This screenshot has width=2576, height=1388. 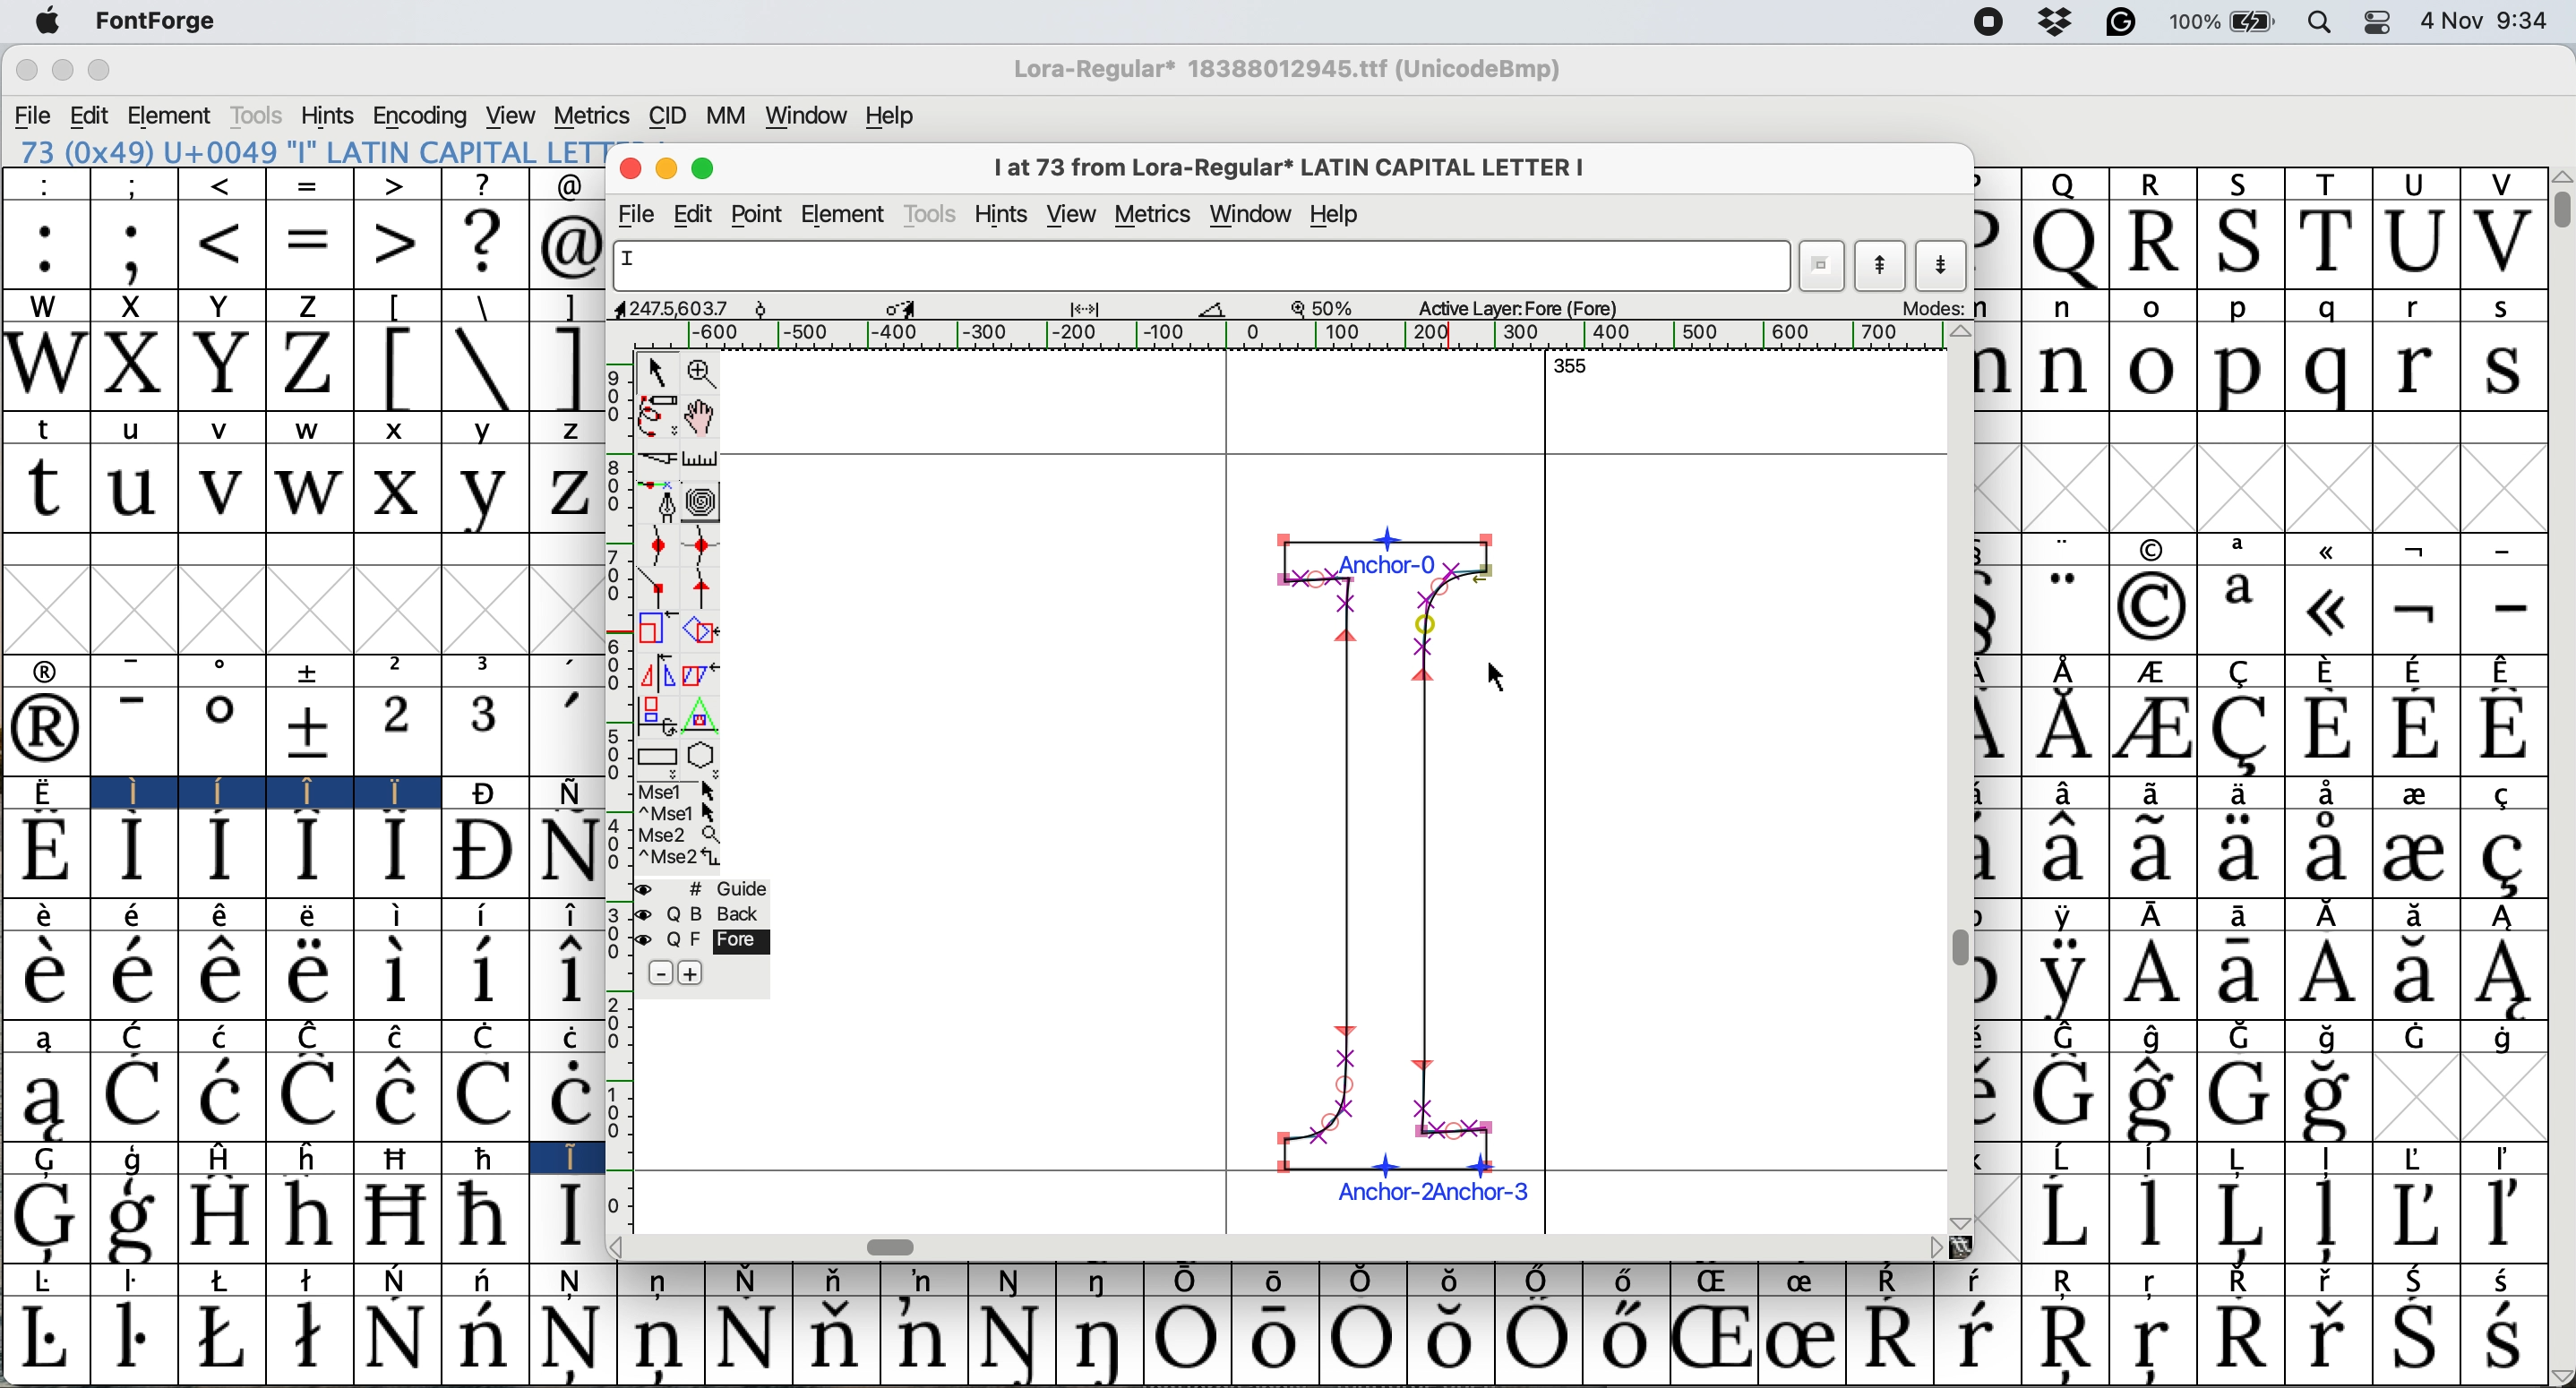 I want to click on Symbol, so click(x=2330, y=1038).